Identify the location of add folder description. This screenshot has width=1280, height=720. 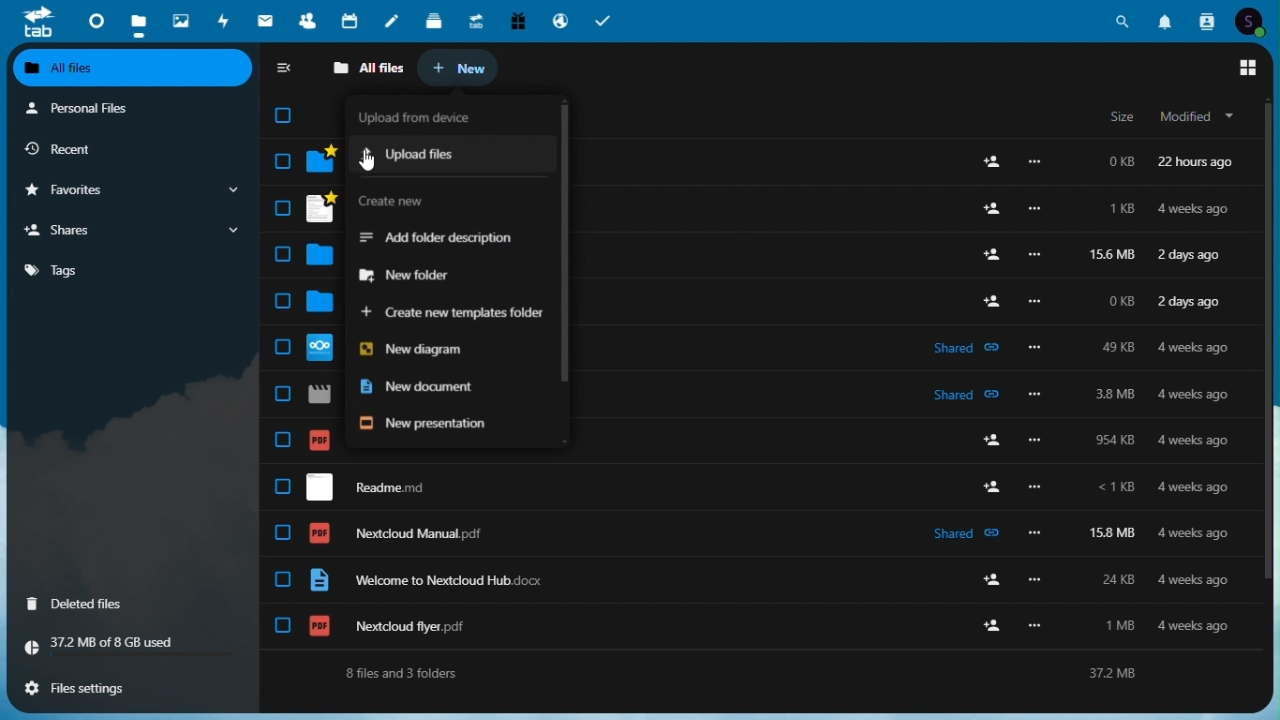
(447, 238).